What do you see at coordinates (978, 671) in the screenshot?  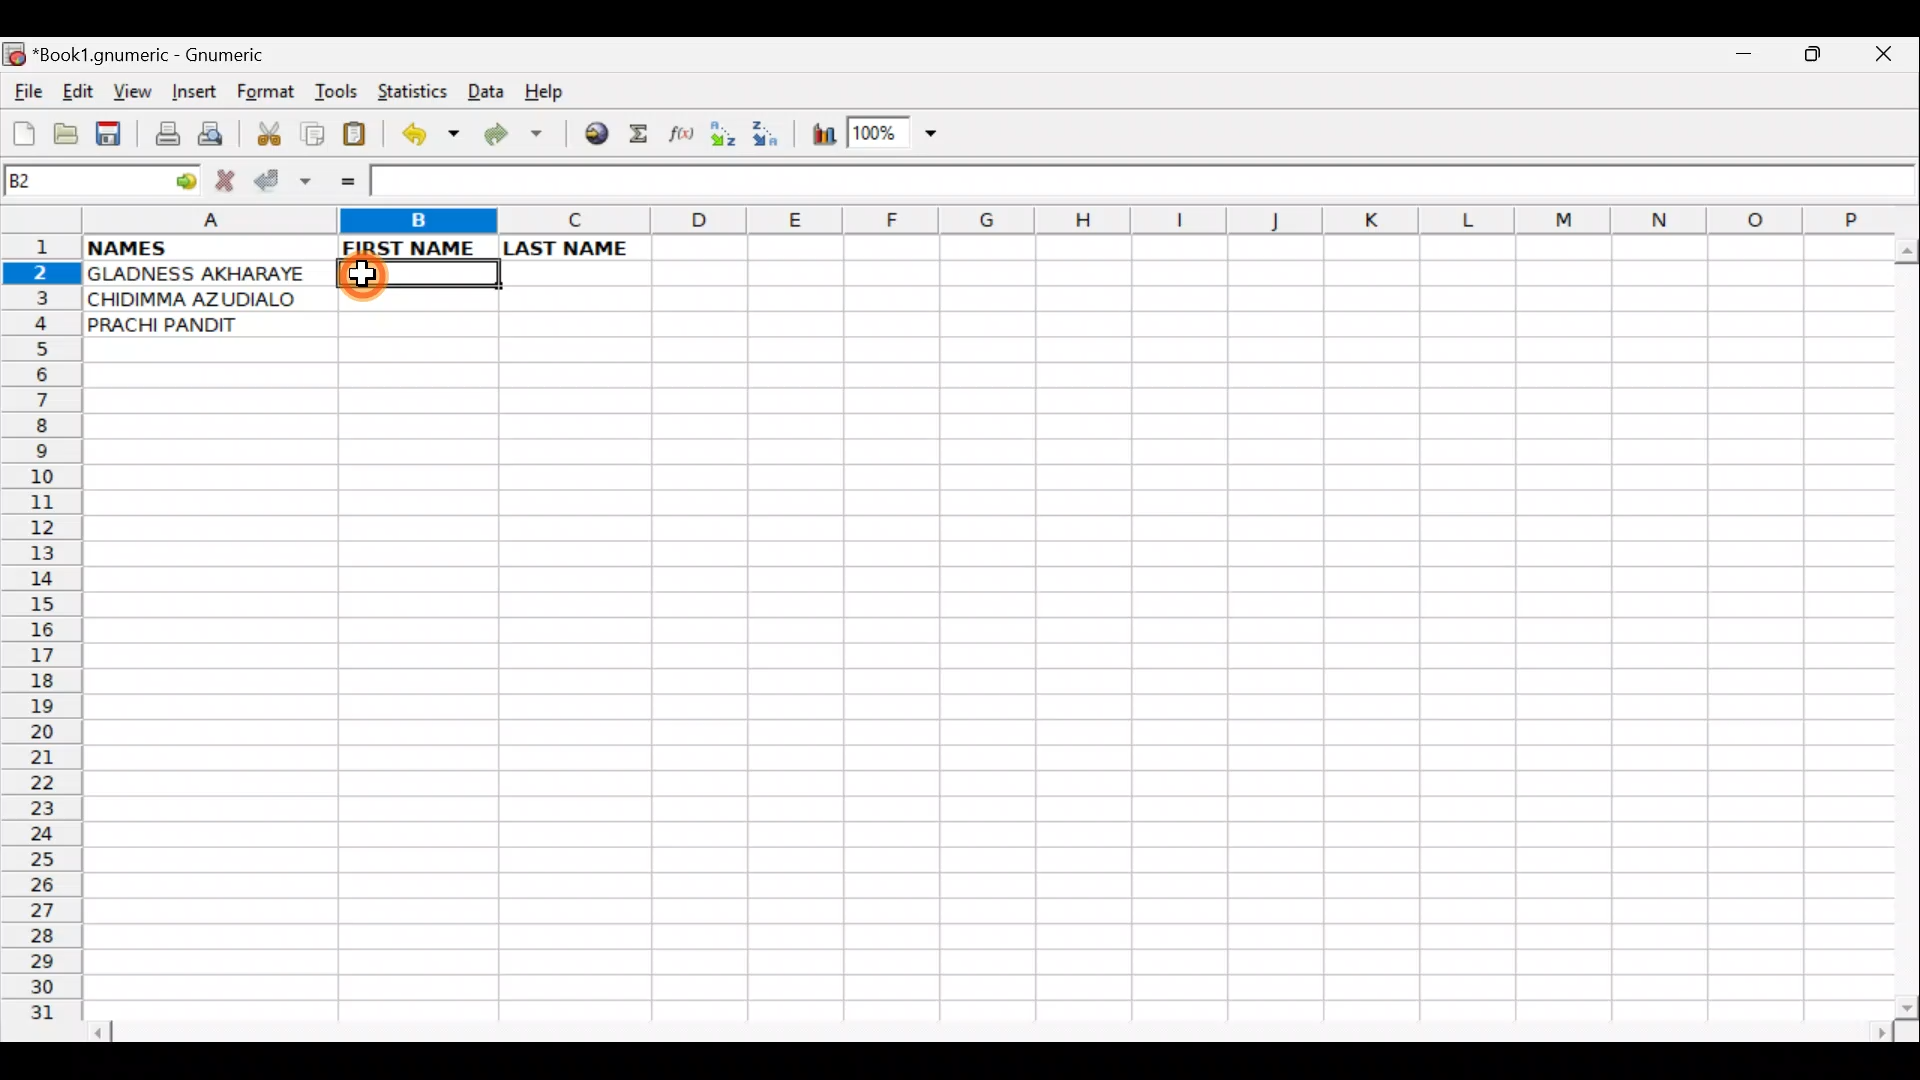 I see `Cells` at bounding box center [978, 671].